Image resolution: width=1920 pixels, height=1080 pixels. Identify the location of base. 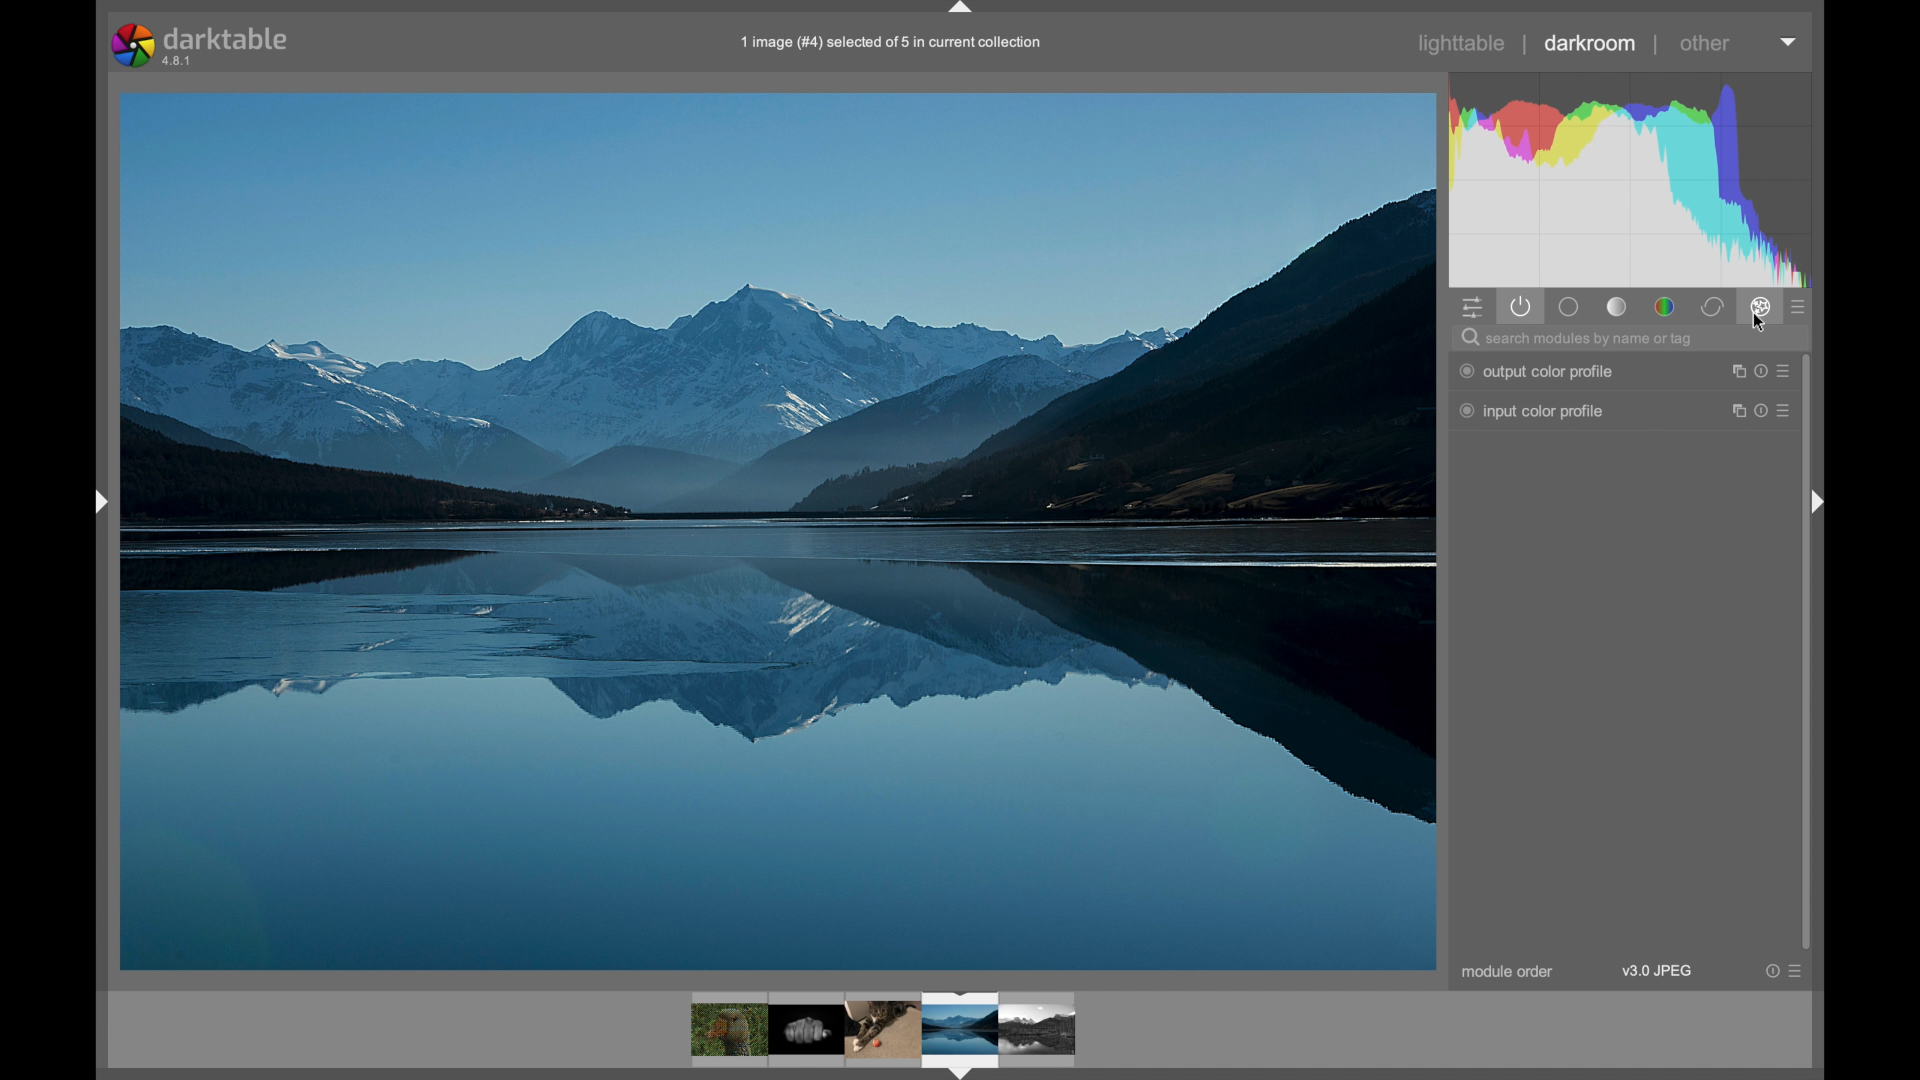
(1618, 308).